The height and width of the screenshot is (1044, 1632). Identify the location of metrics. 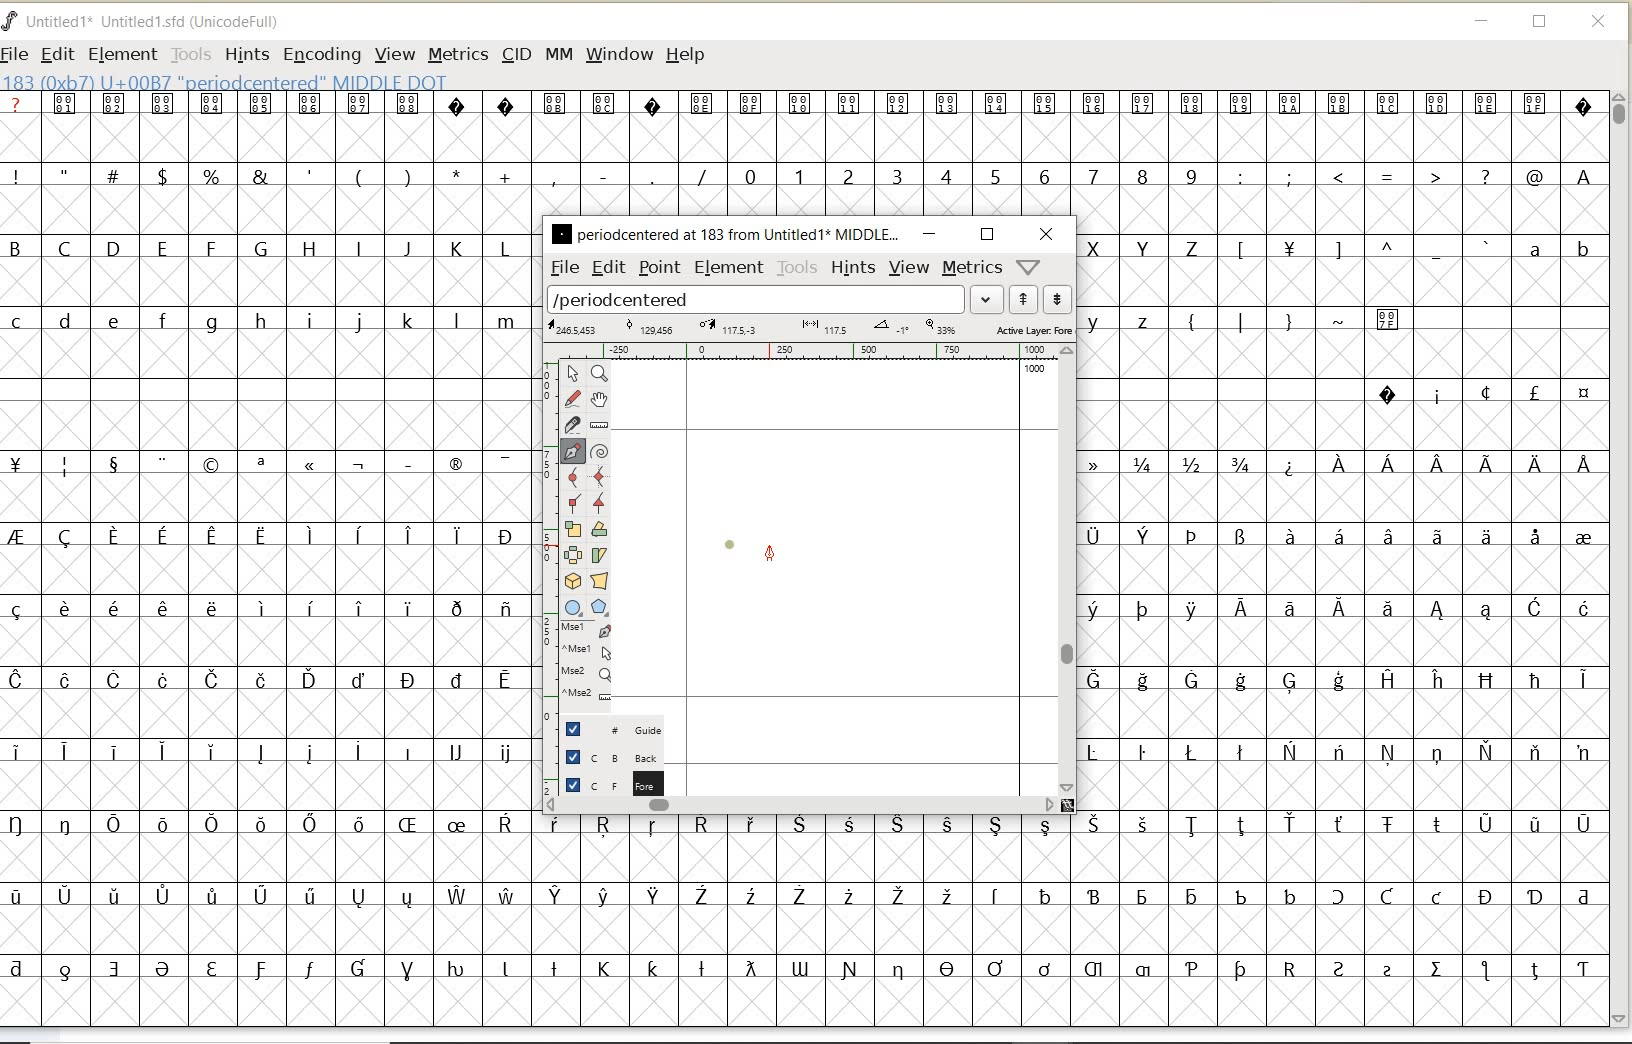
(973, 268).